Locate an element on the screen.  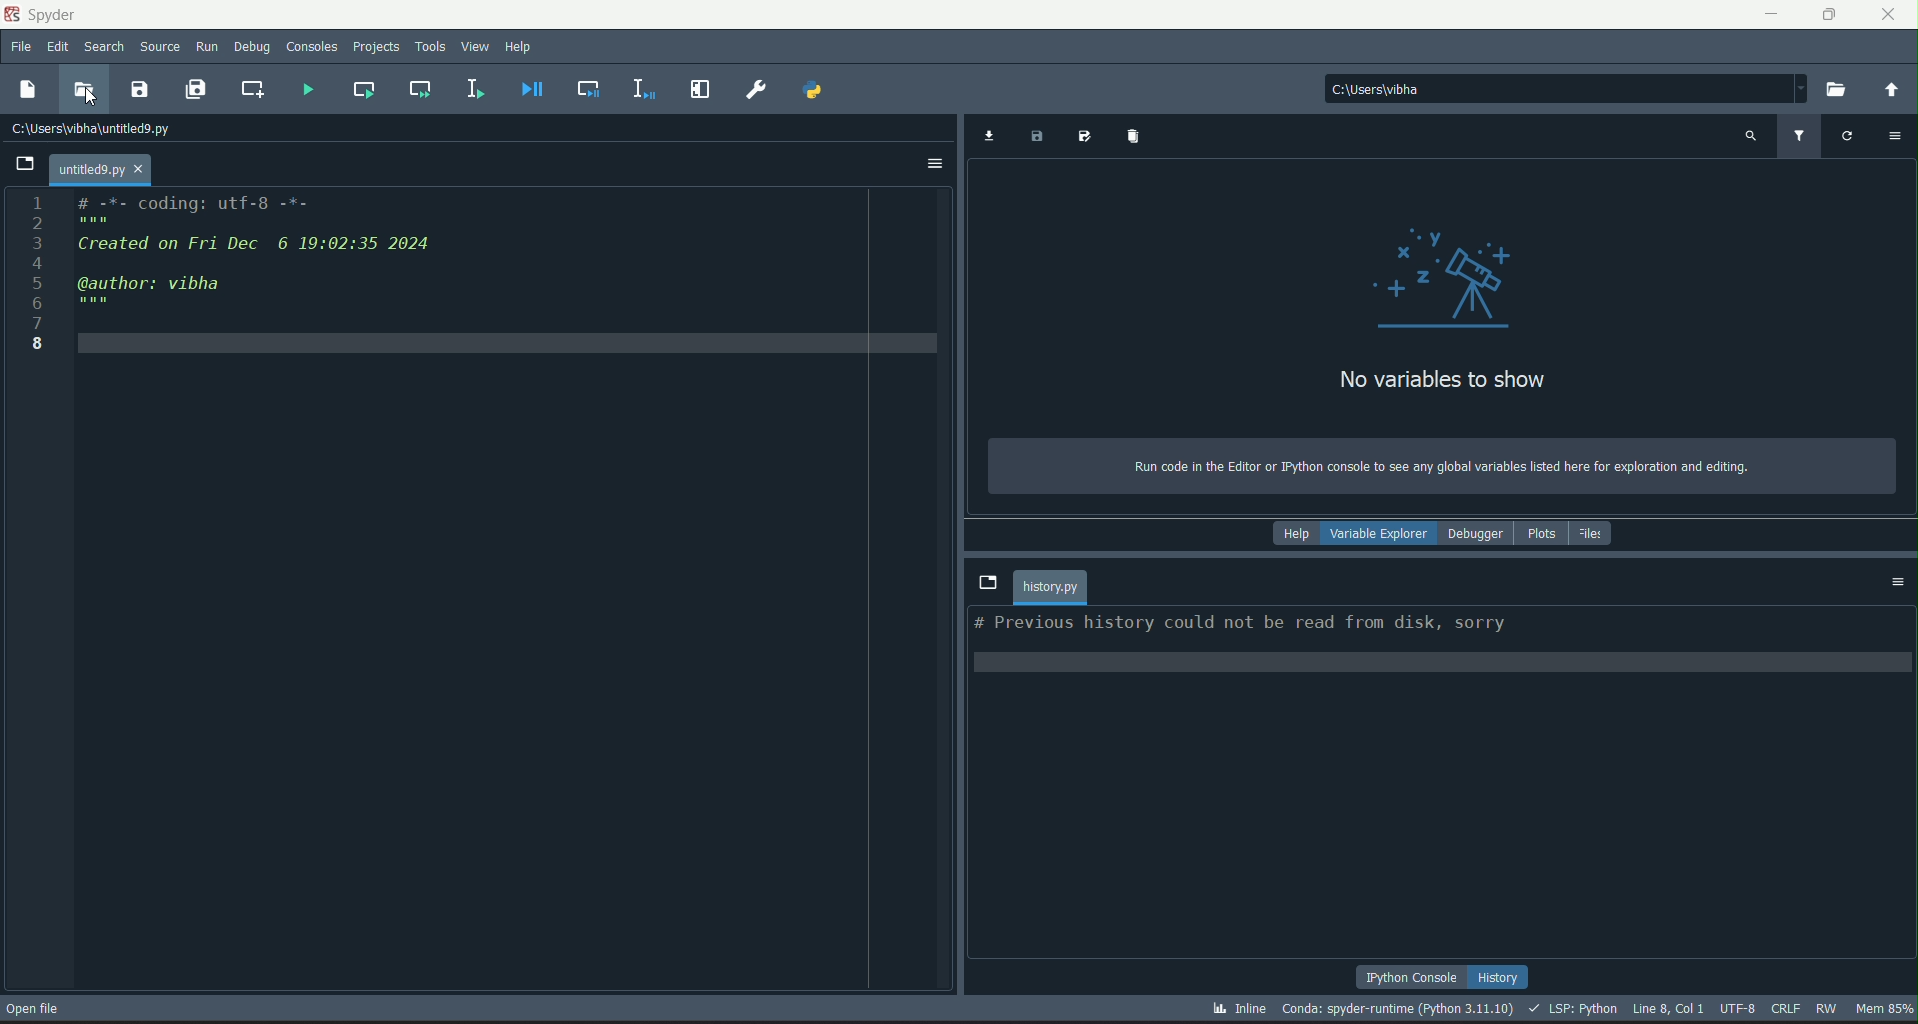
projects is located at coordinates (377, 45).